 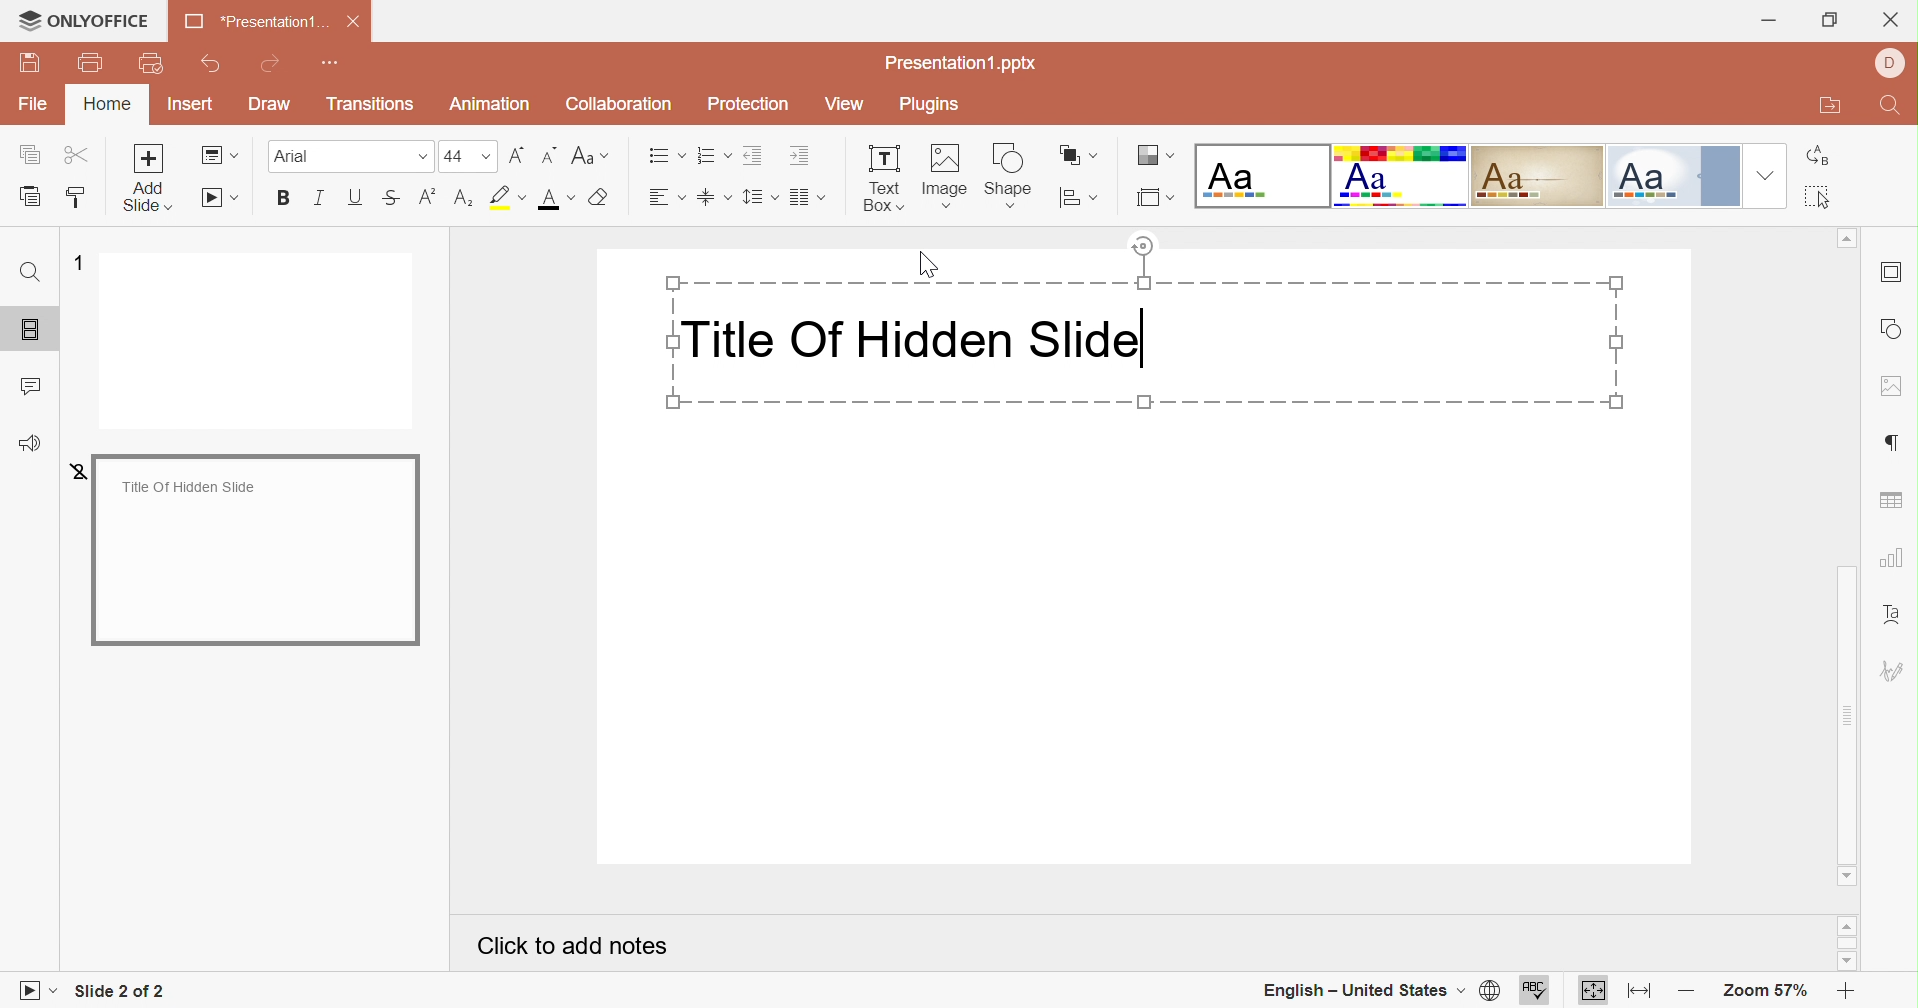 I want to click on Drop down, so click(x=1767, y=176).